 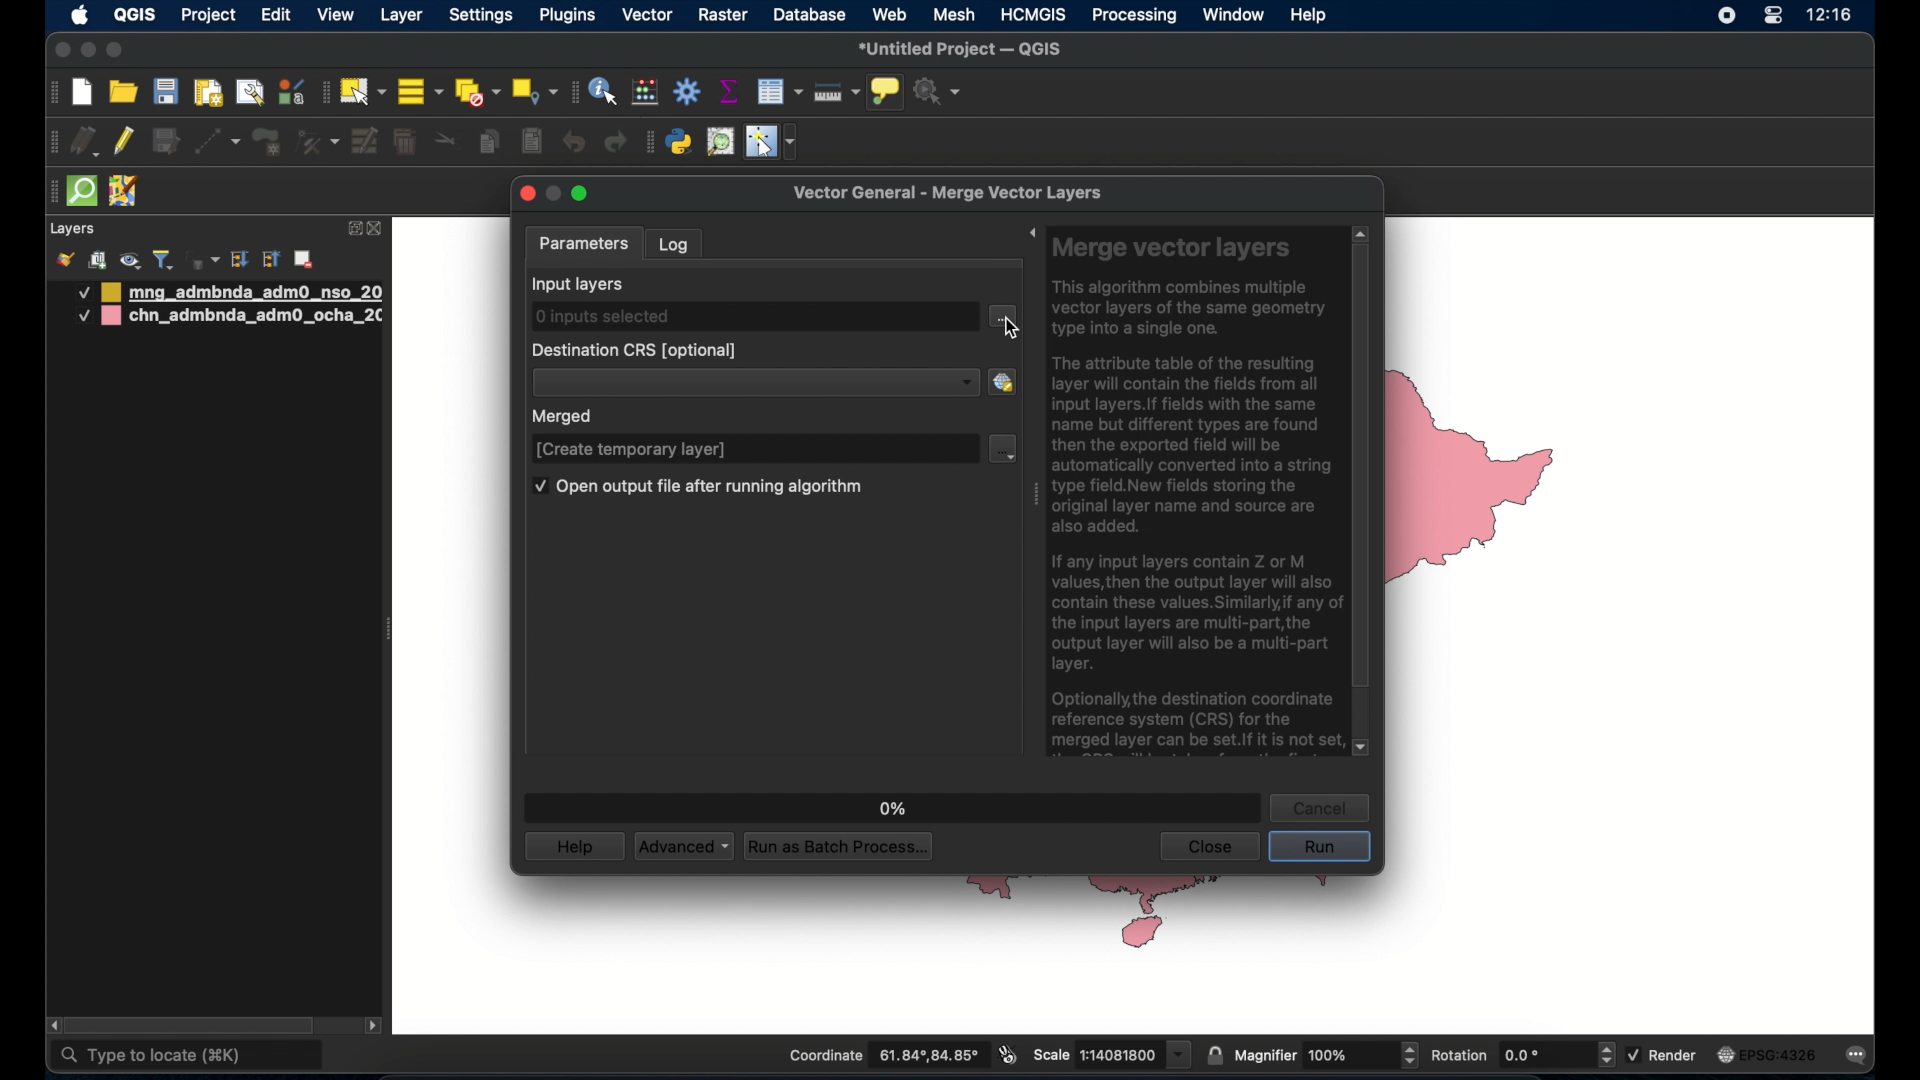 What do you see at coordinates (276, 17) in the screenshot?
I see `edit` at bounding box center [276, 17].